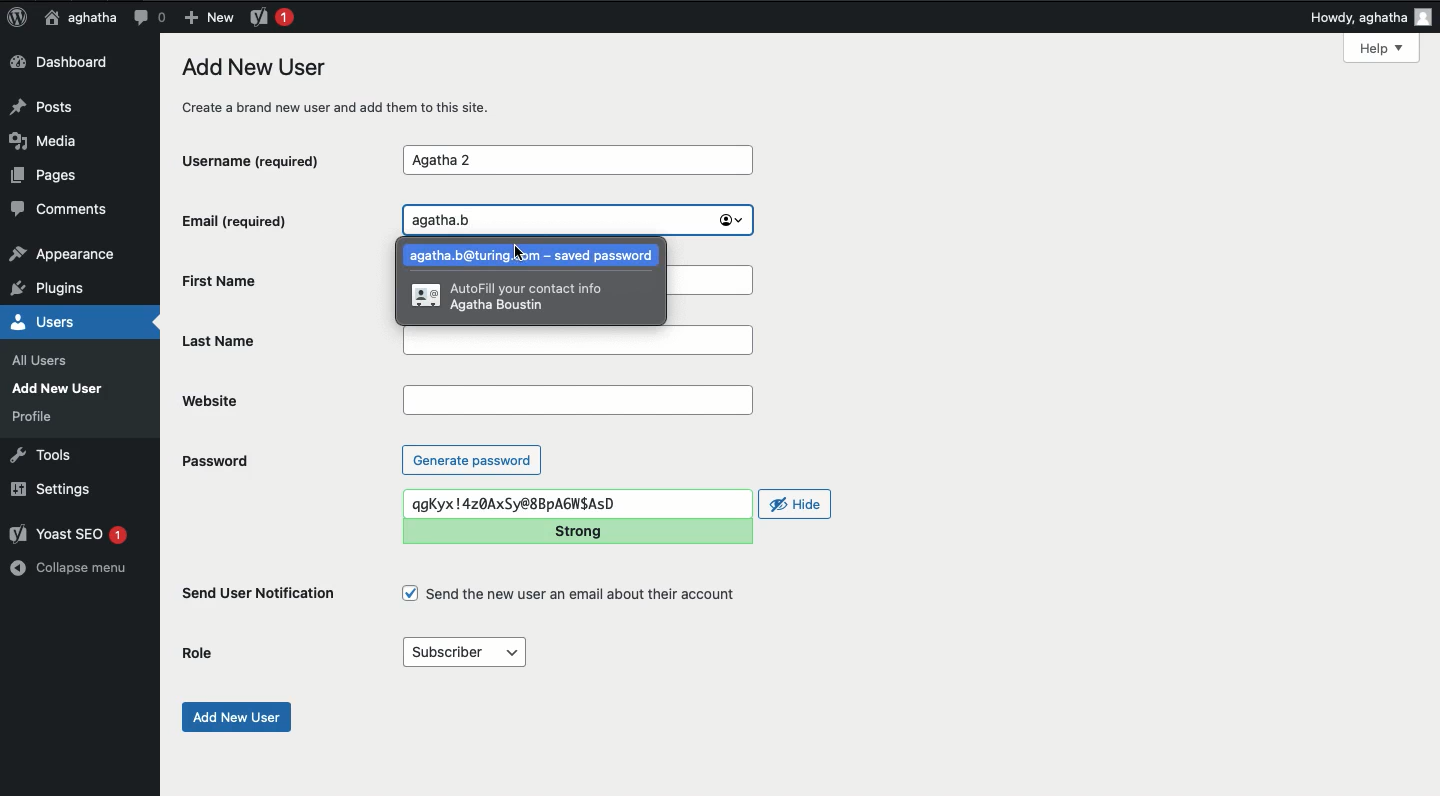 The width and height of the screenshot is (1440, 796). Describe the element at coordinates (289, 400) in the screenshot. I see `Website` at that location.